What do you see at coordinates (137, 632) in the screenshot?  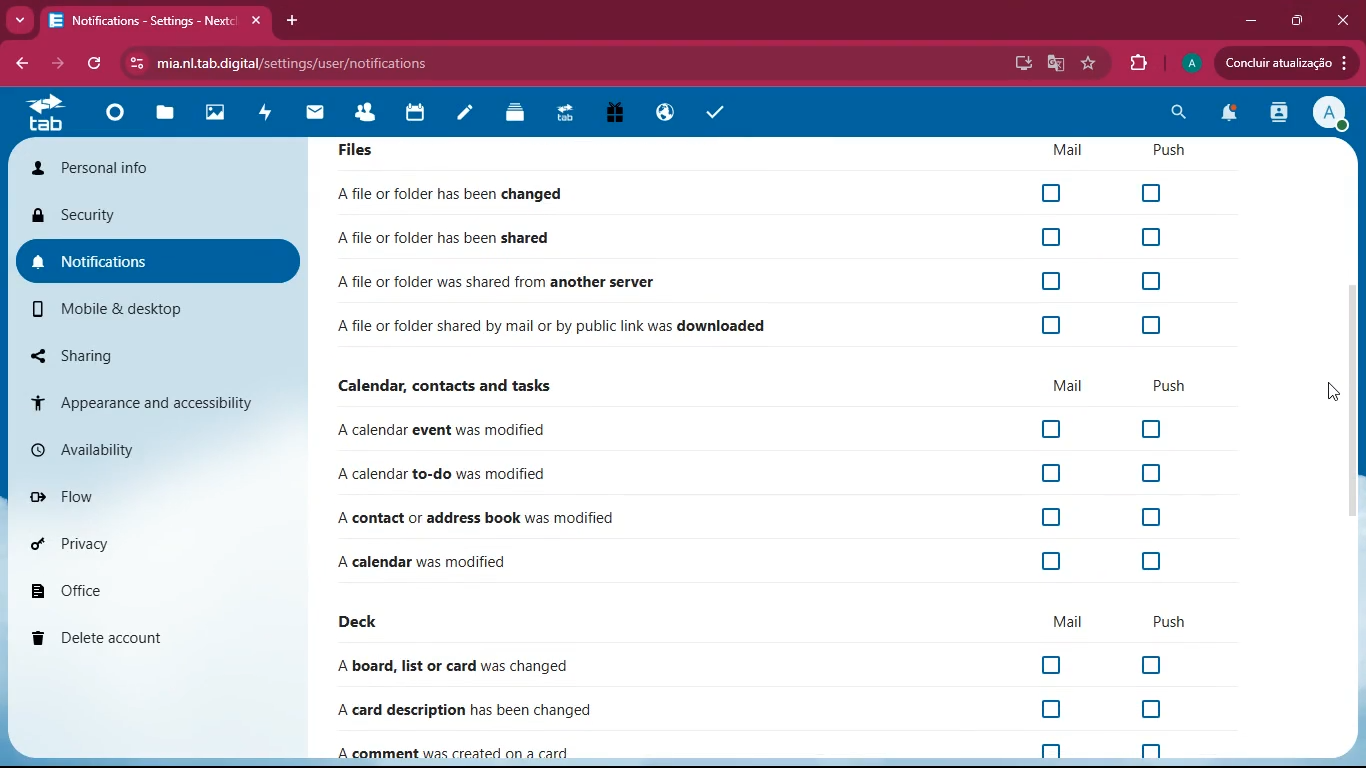 I see `delete ` at bounding box center [137, 632].